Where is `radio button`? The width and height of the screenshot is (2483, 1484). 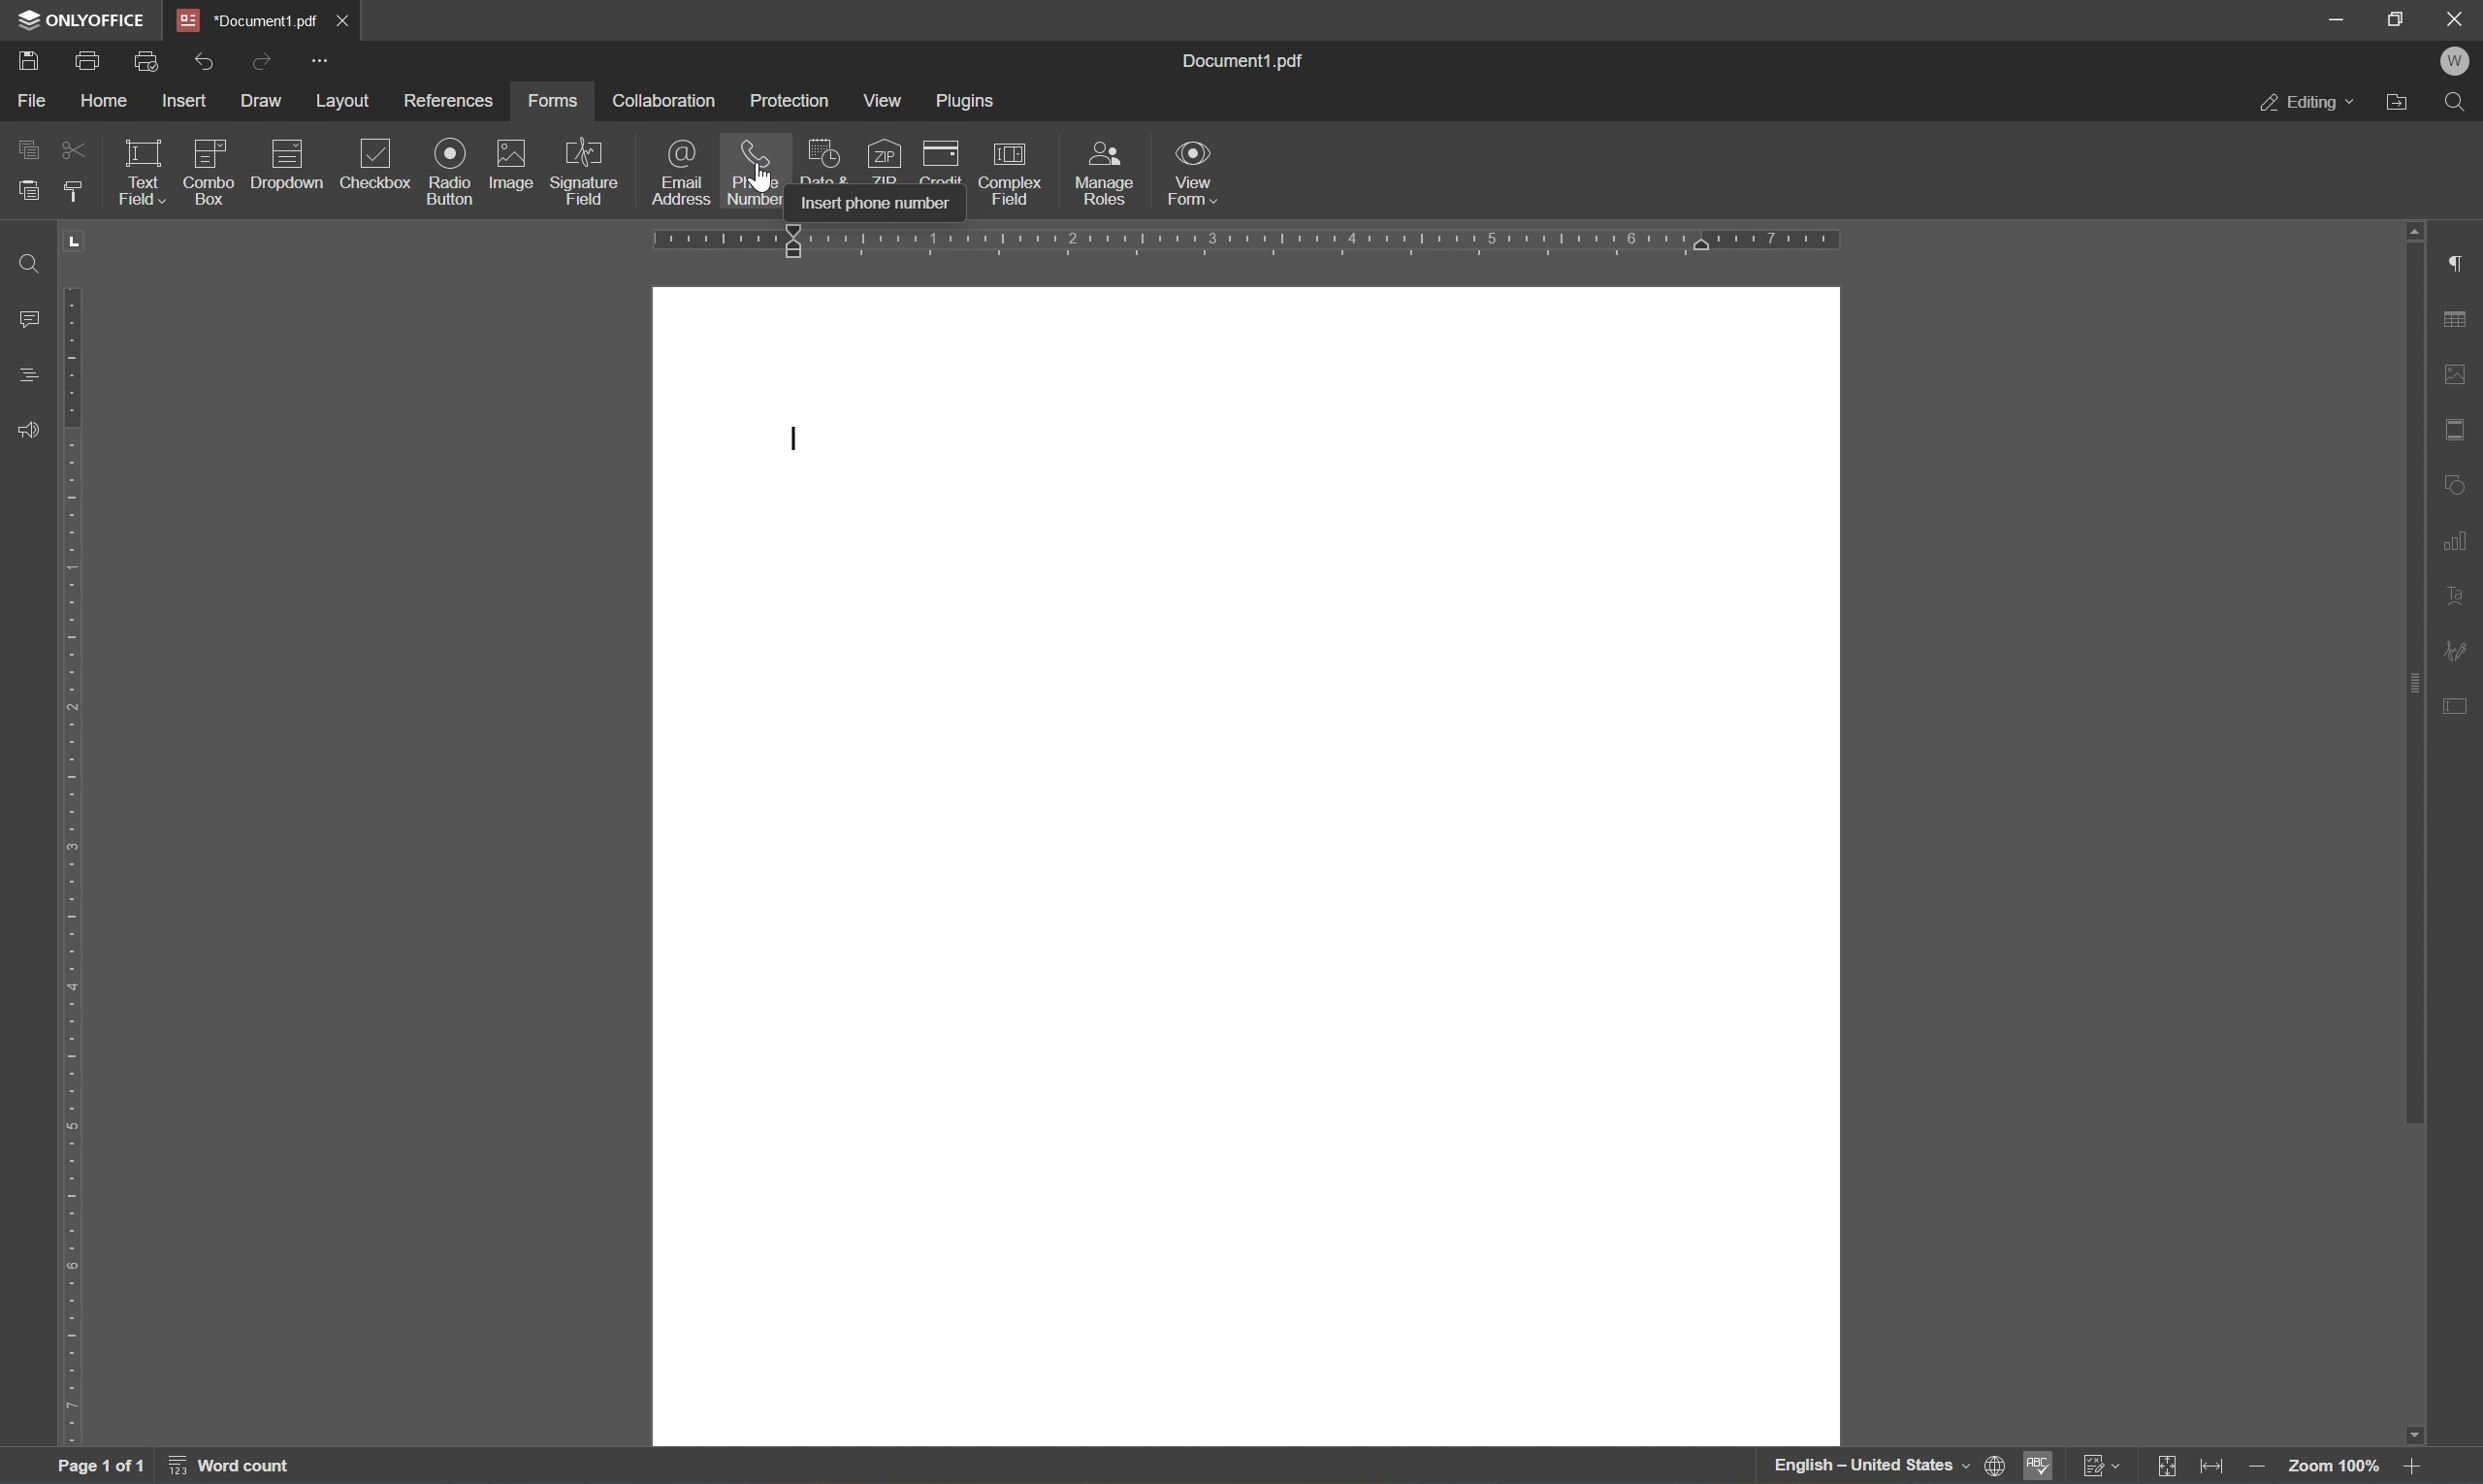
radio button is located at coordinates (451, 169).